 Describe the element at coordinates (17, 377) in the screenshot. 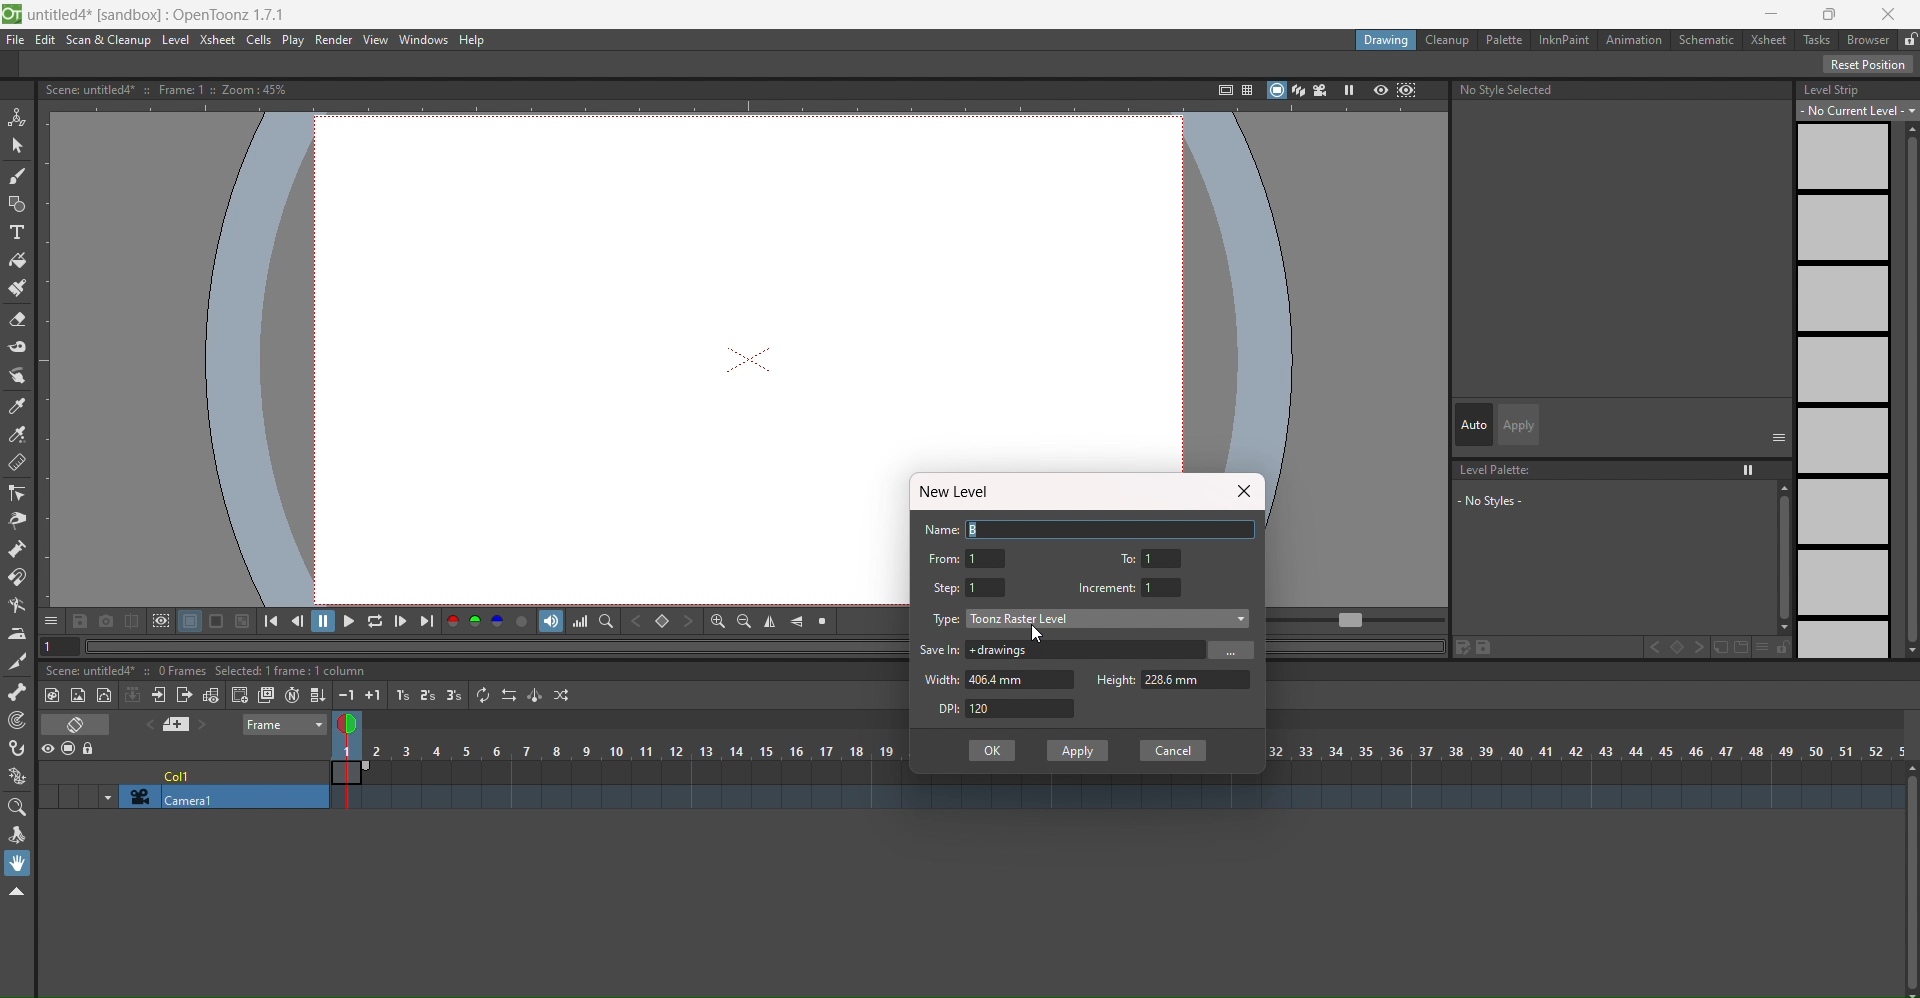

I see `finger tool` at that location.